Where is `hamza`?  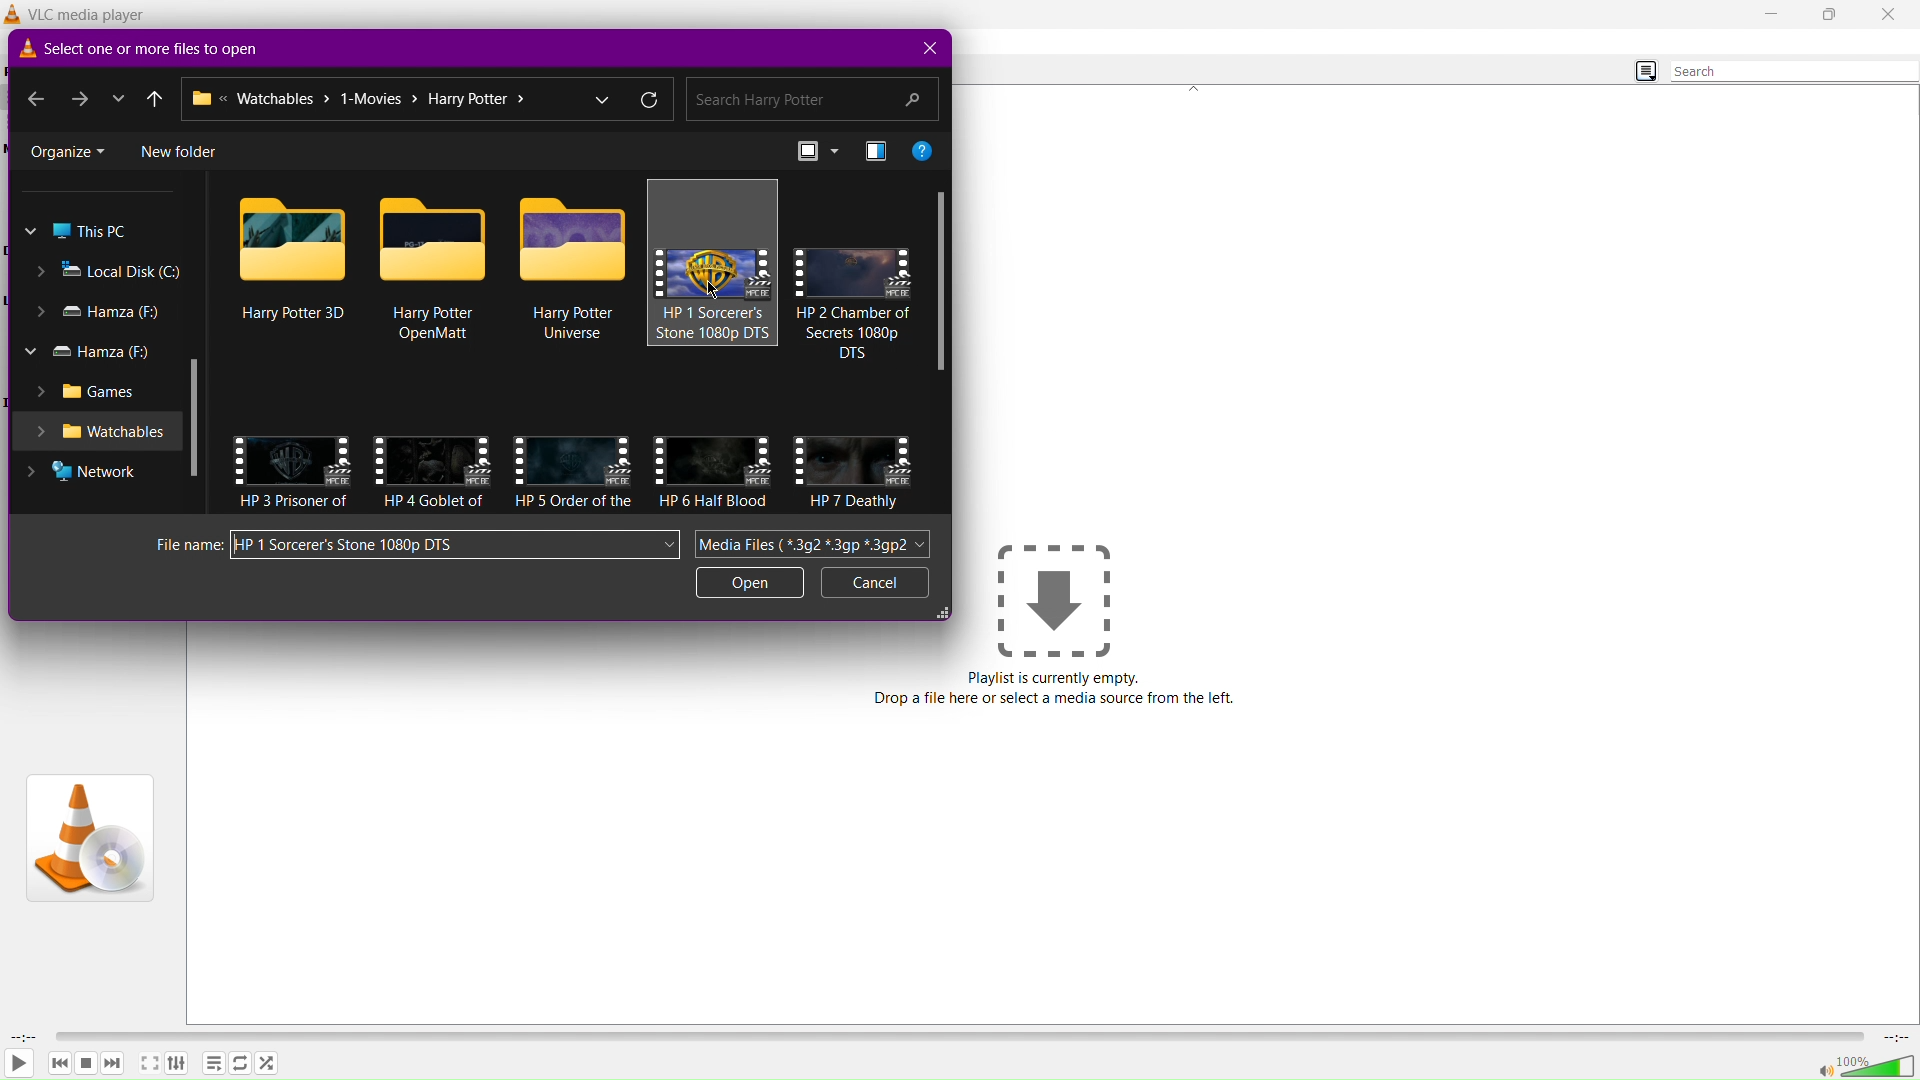 hamza is located at coordinates (89, 351).